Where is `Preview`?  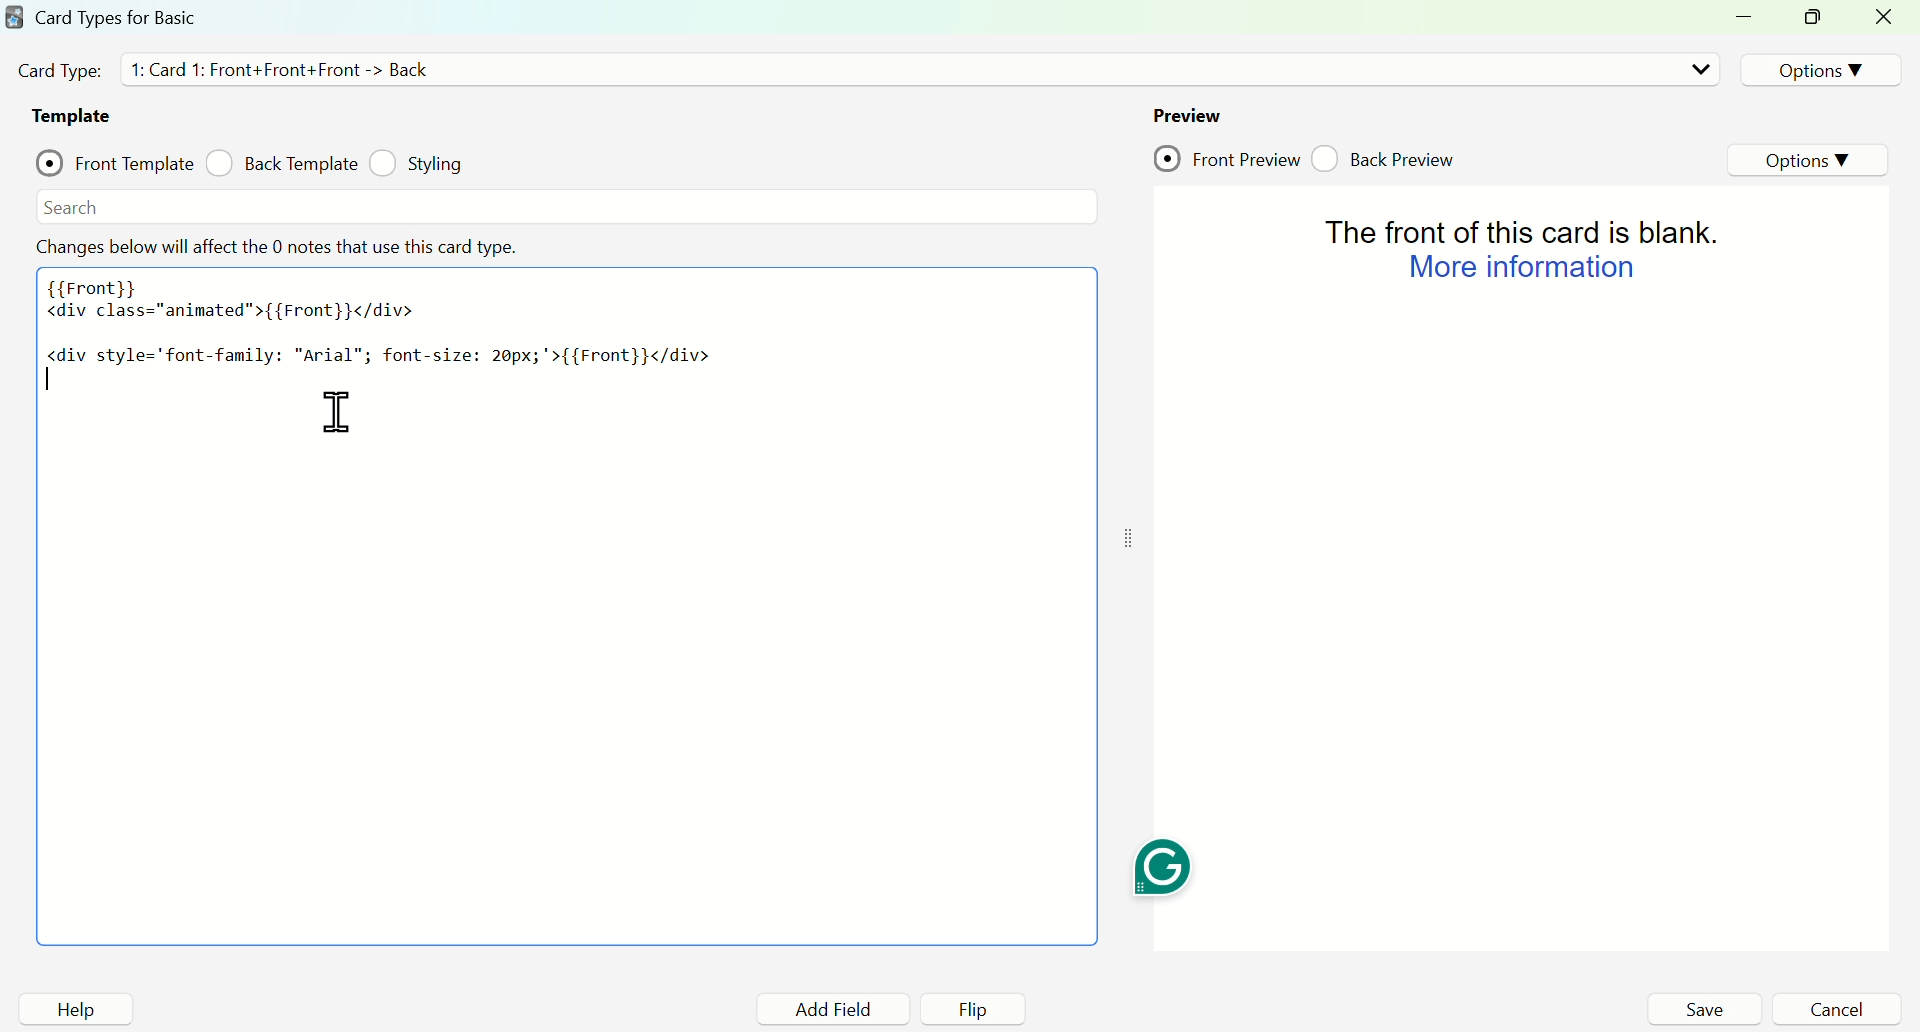 Preview is located at coordinates (1187, 115).